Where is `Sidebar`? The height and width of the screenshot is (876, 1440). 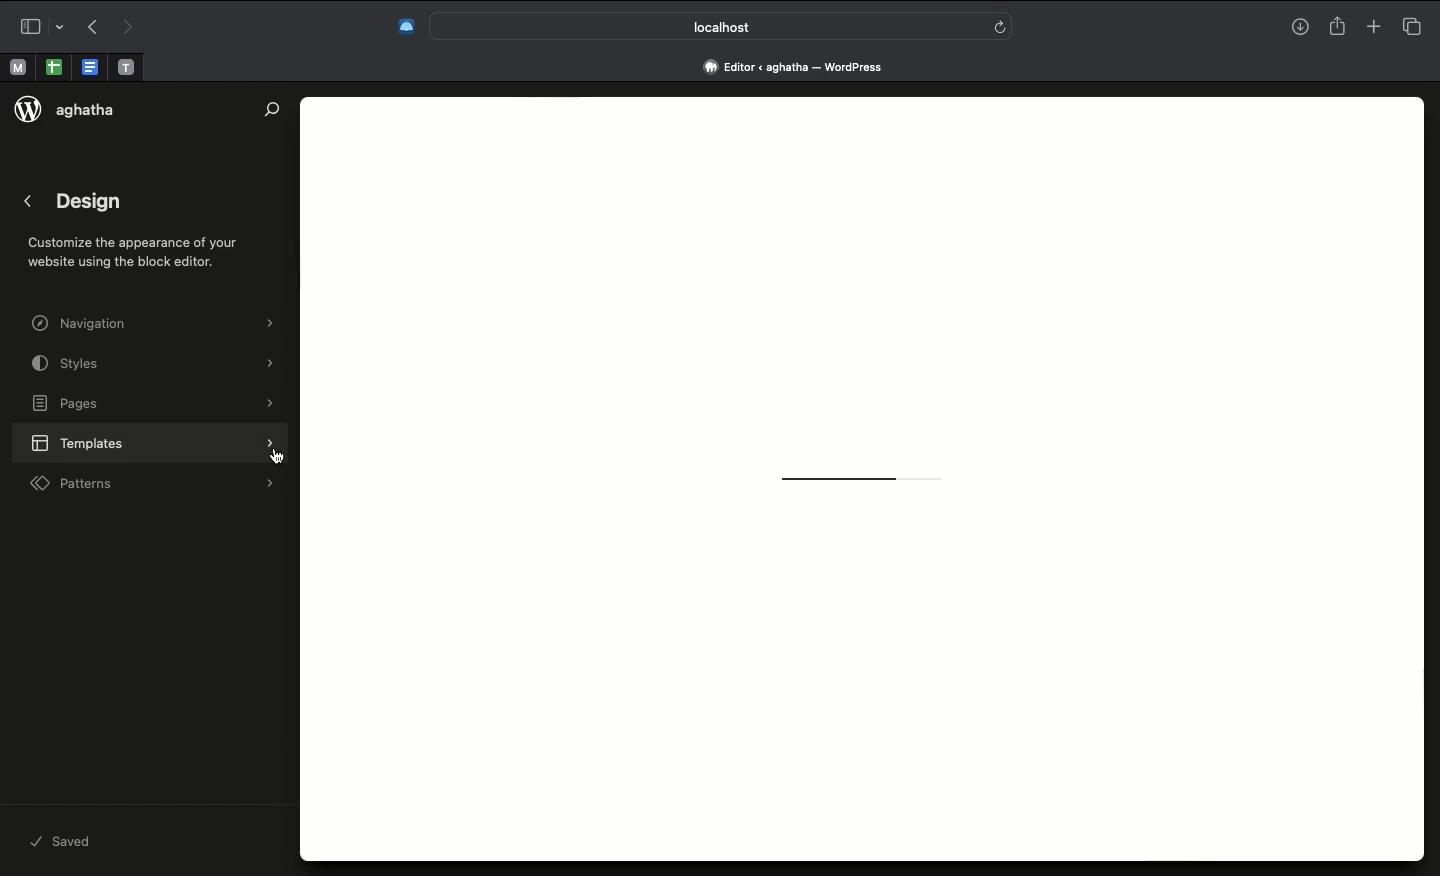
Sidebar is located at coordinates (37, 27).